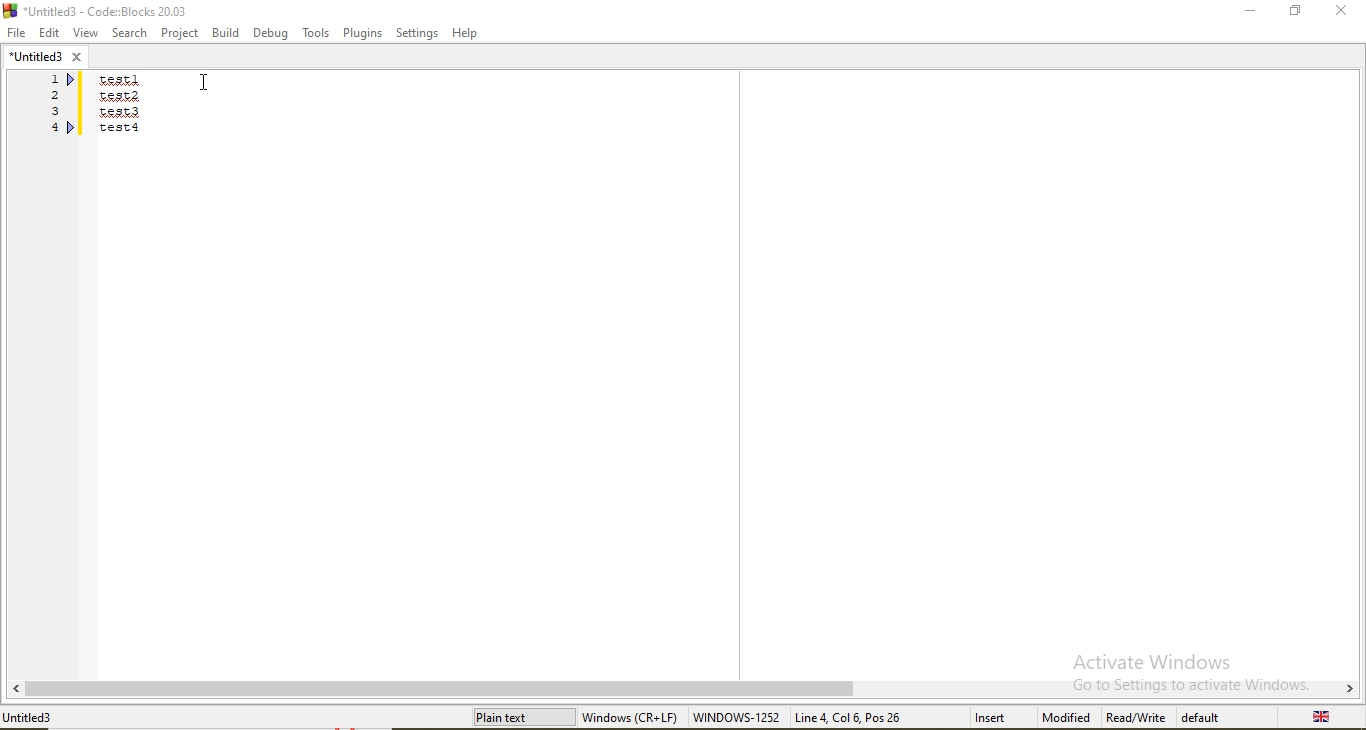 This screenshot has width=1366, height=730. What do you see at coordinates (45, 55) in the screenshot?
I see `untitled` at bounding box center [45, 55].